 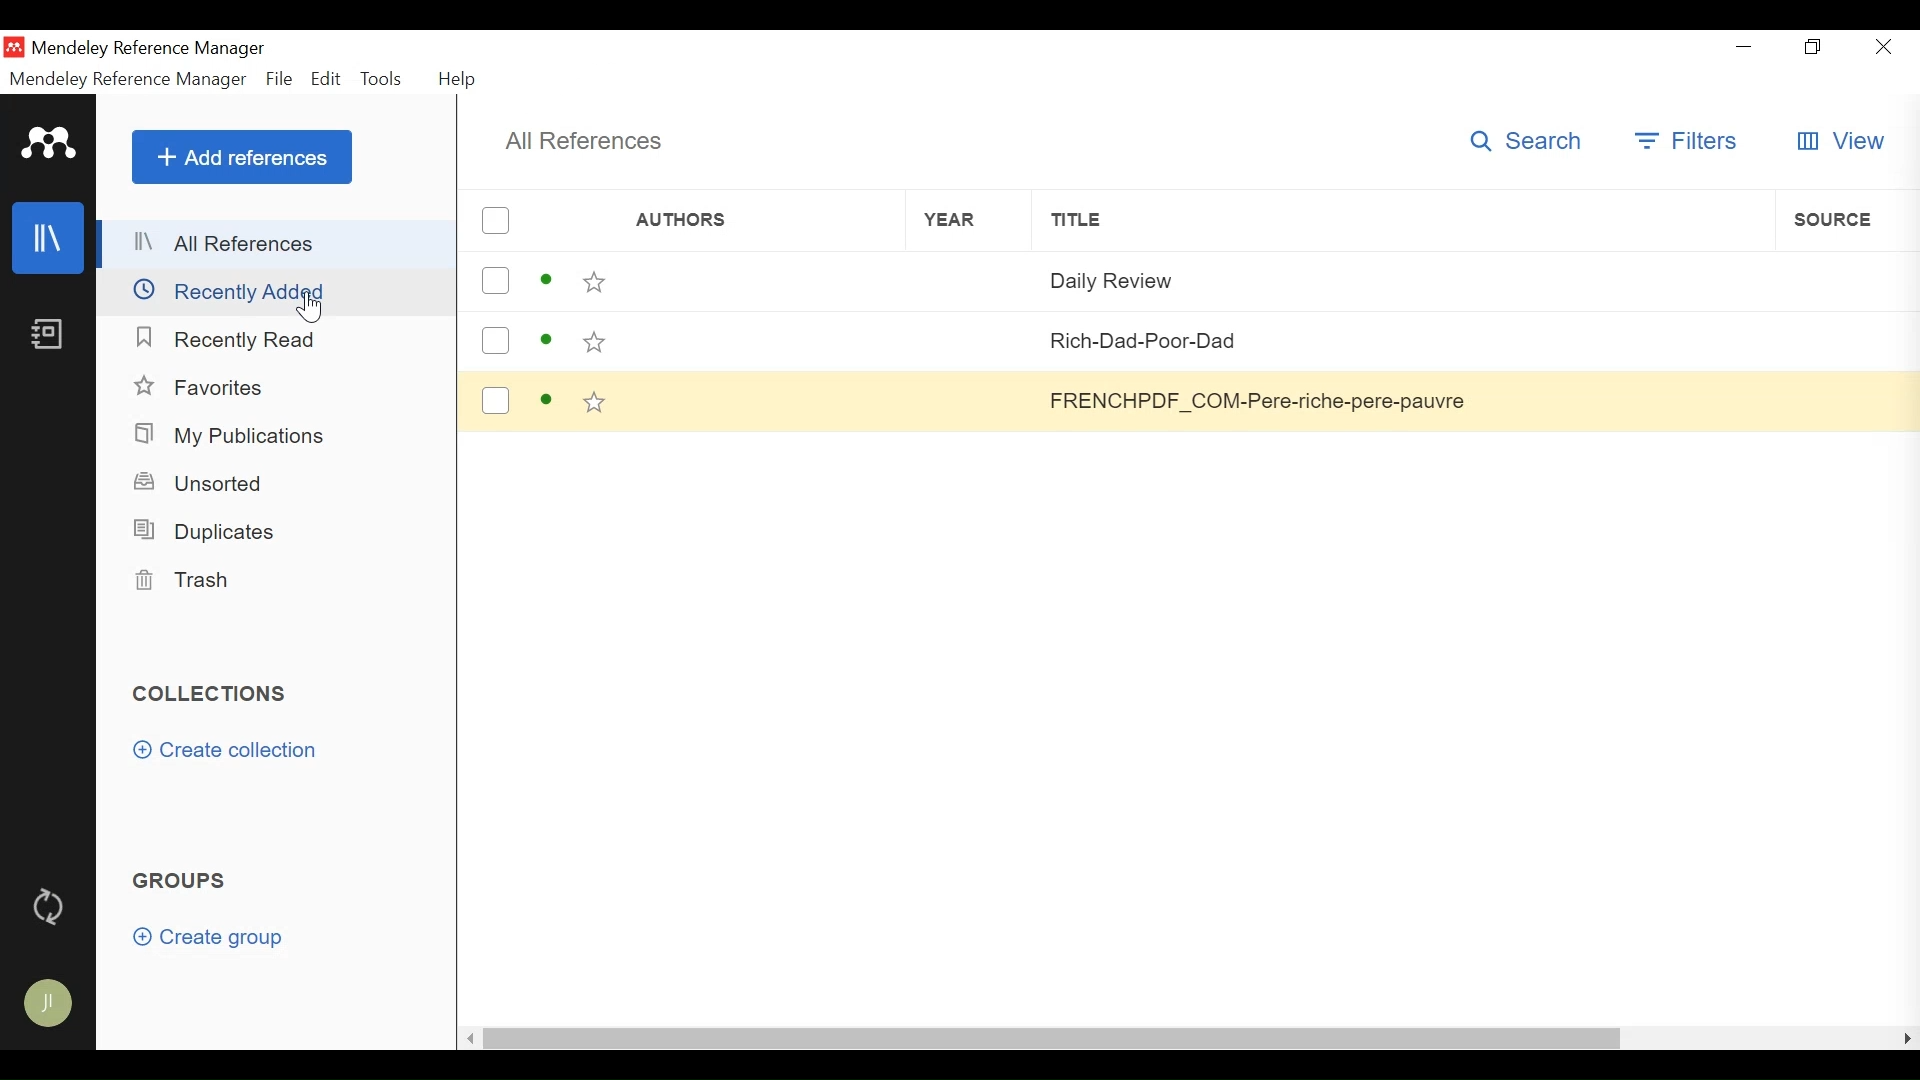 What do you see at coordinates (1908, 1040) in the screenshot?
I see `Scroll Right` at bounding box center [1908, 1040].